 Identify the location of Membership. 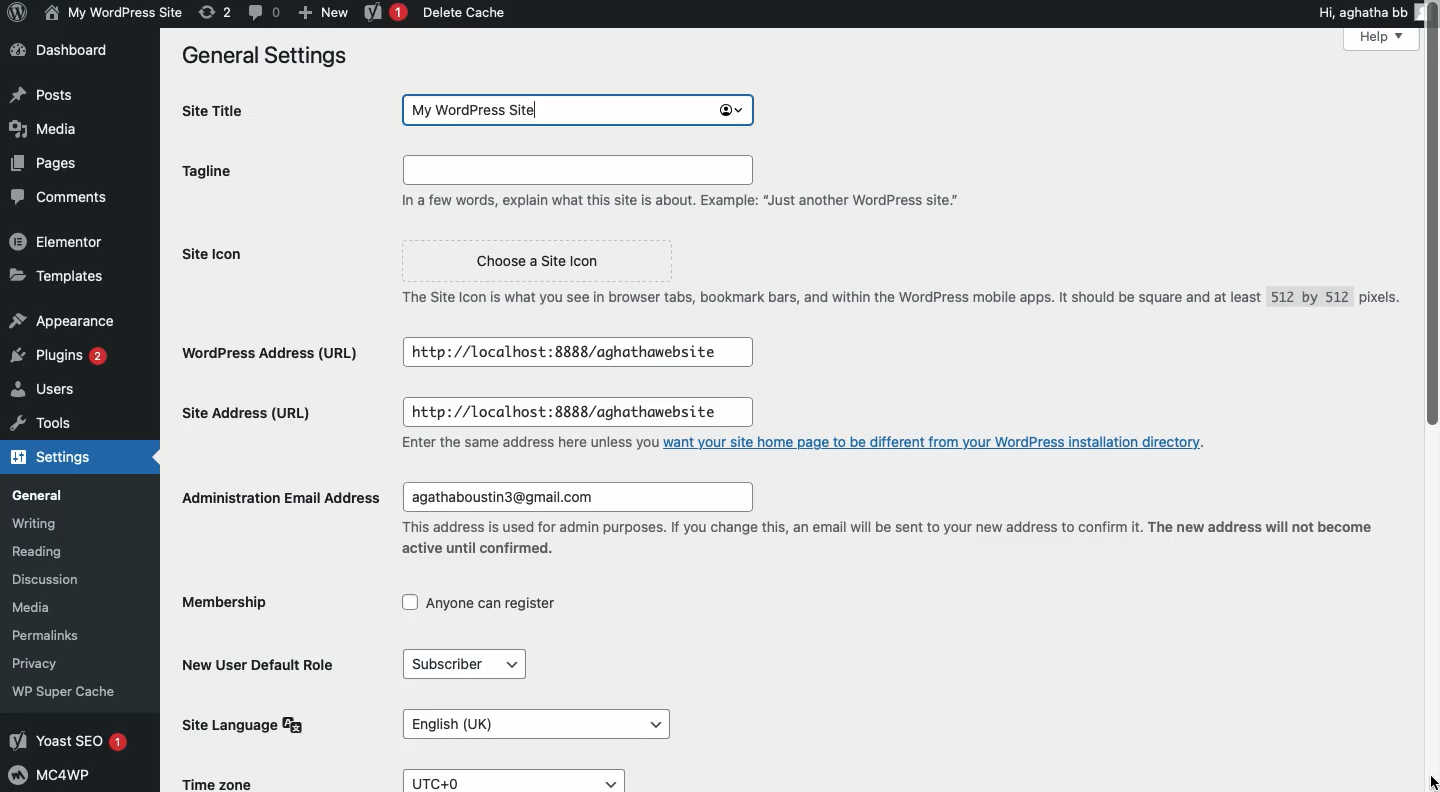
(245, 606).